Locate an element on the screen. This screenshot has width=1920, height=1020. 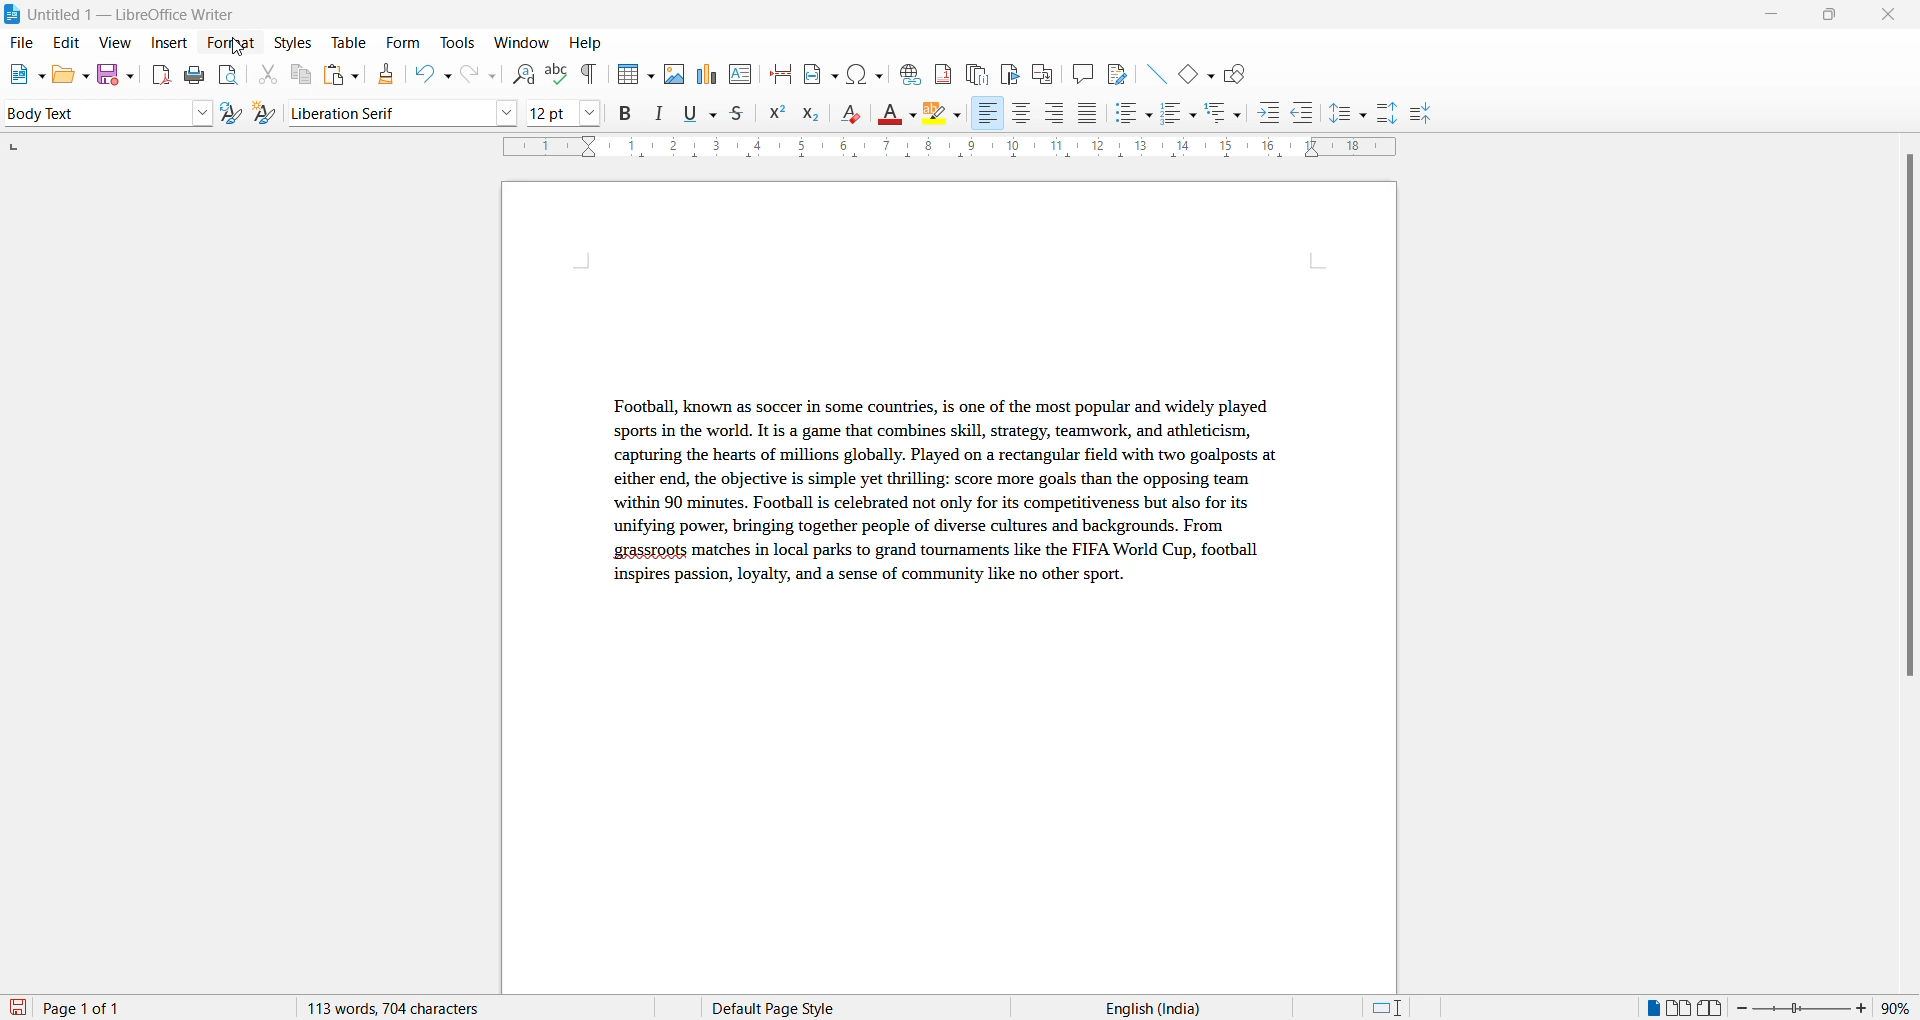
toggle formatting marks is located at coordinates (590, 74).